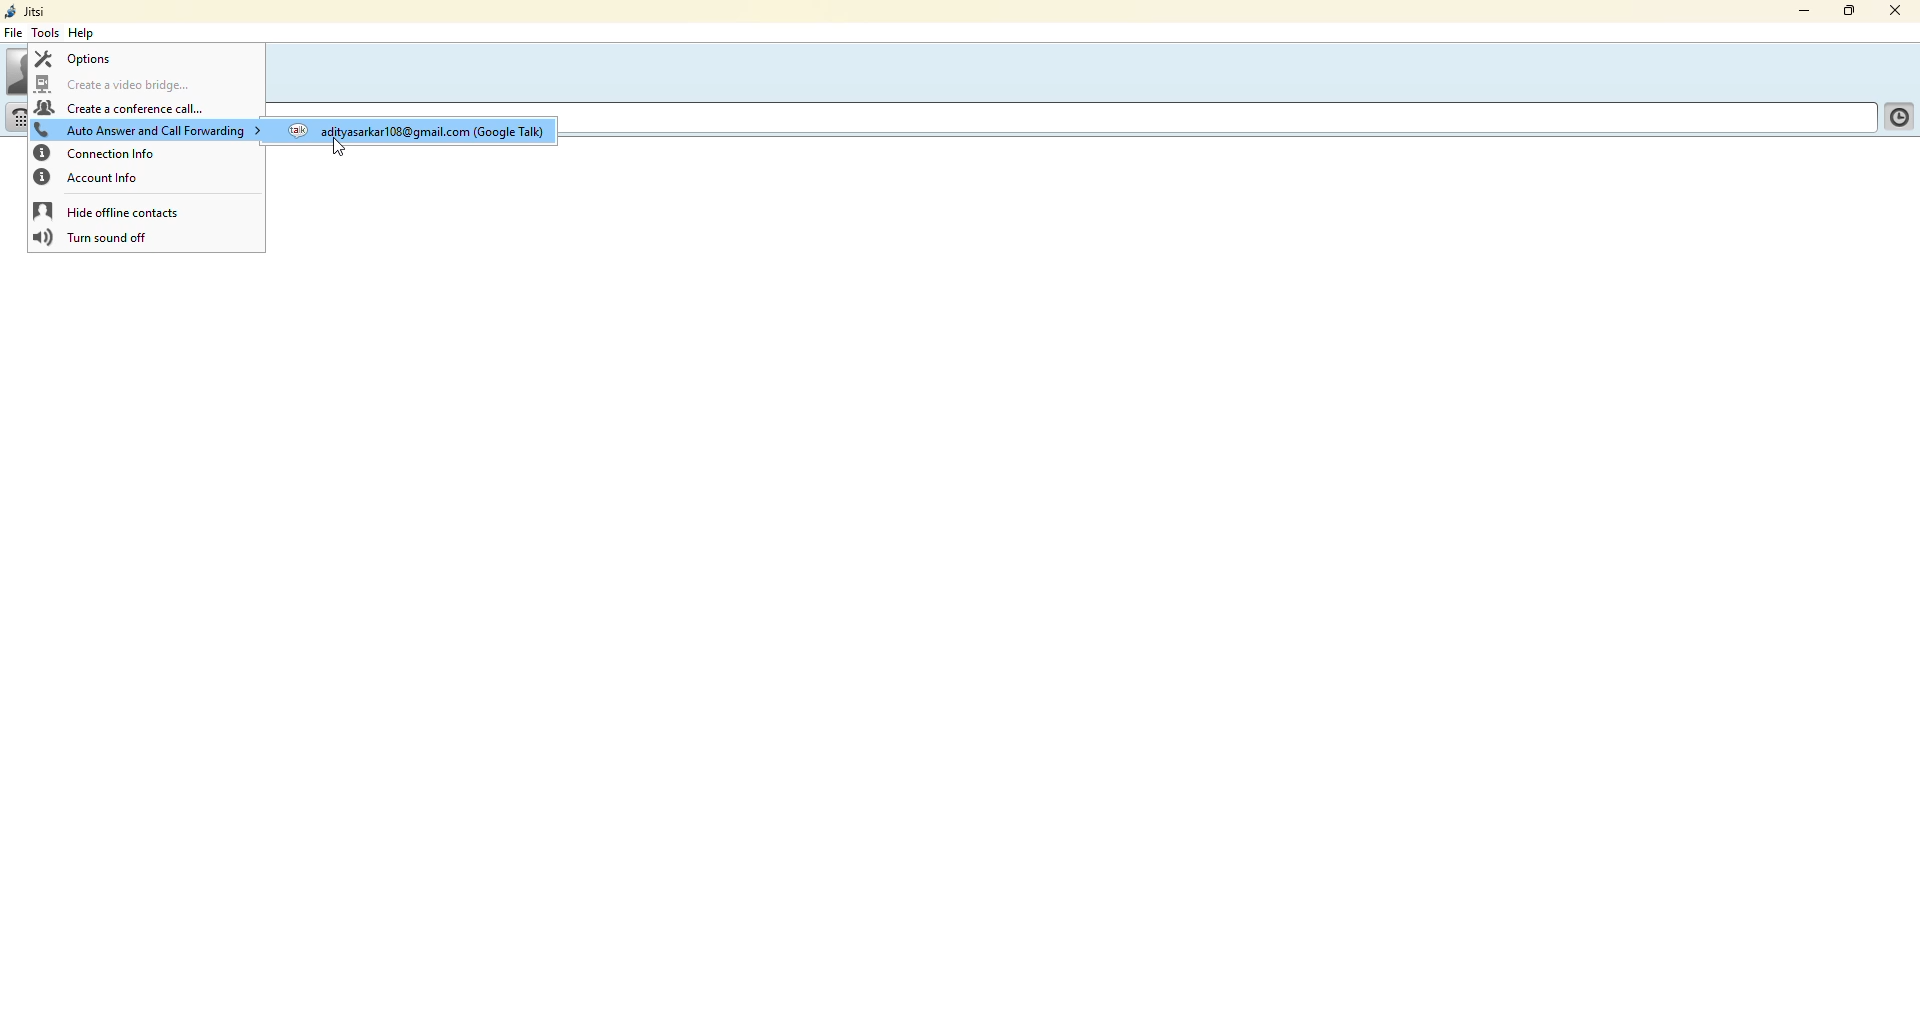 Image resolution: width=1920 pixels, height=1032 pixels. What do you see at coordinates (145, 131) in the screenshot?
I see `auto answer and call forwarding` at bounding box center [145, 131].